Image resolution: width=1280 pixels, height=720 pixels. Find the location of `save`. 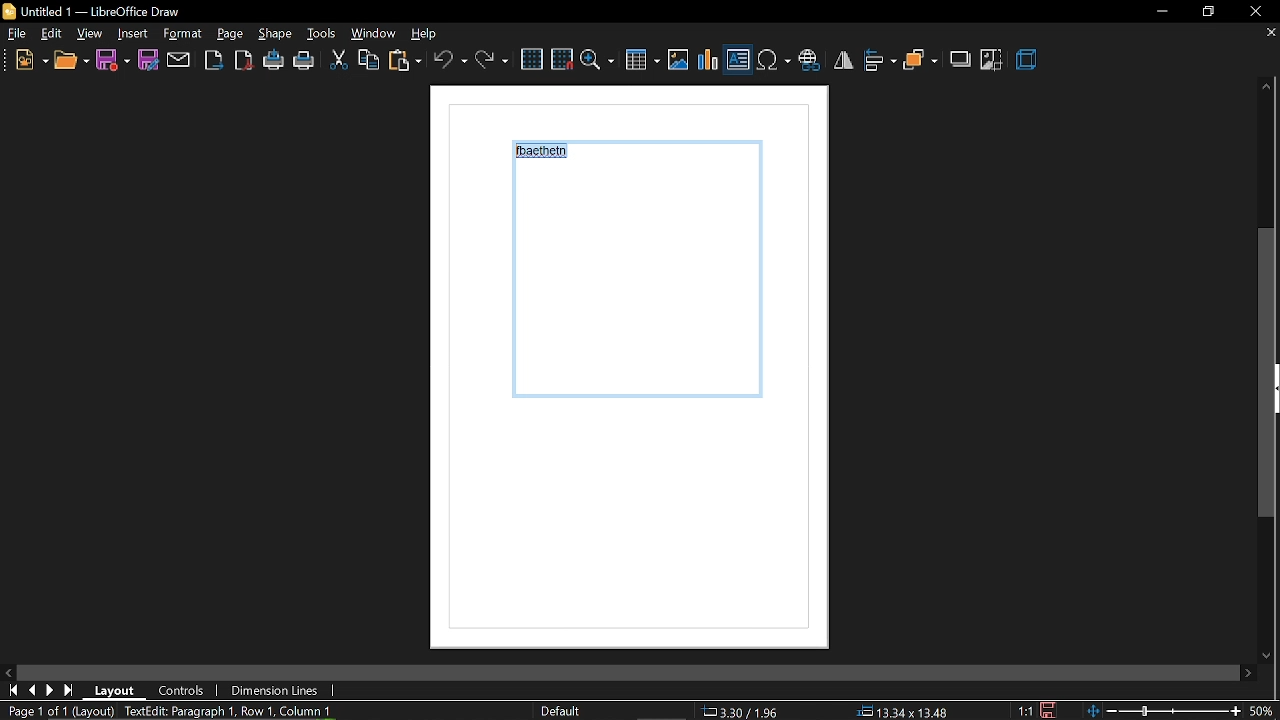

save is located at coordinates (114, 61).